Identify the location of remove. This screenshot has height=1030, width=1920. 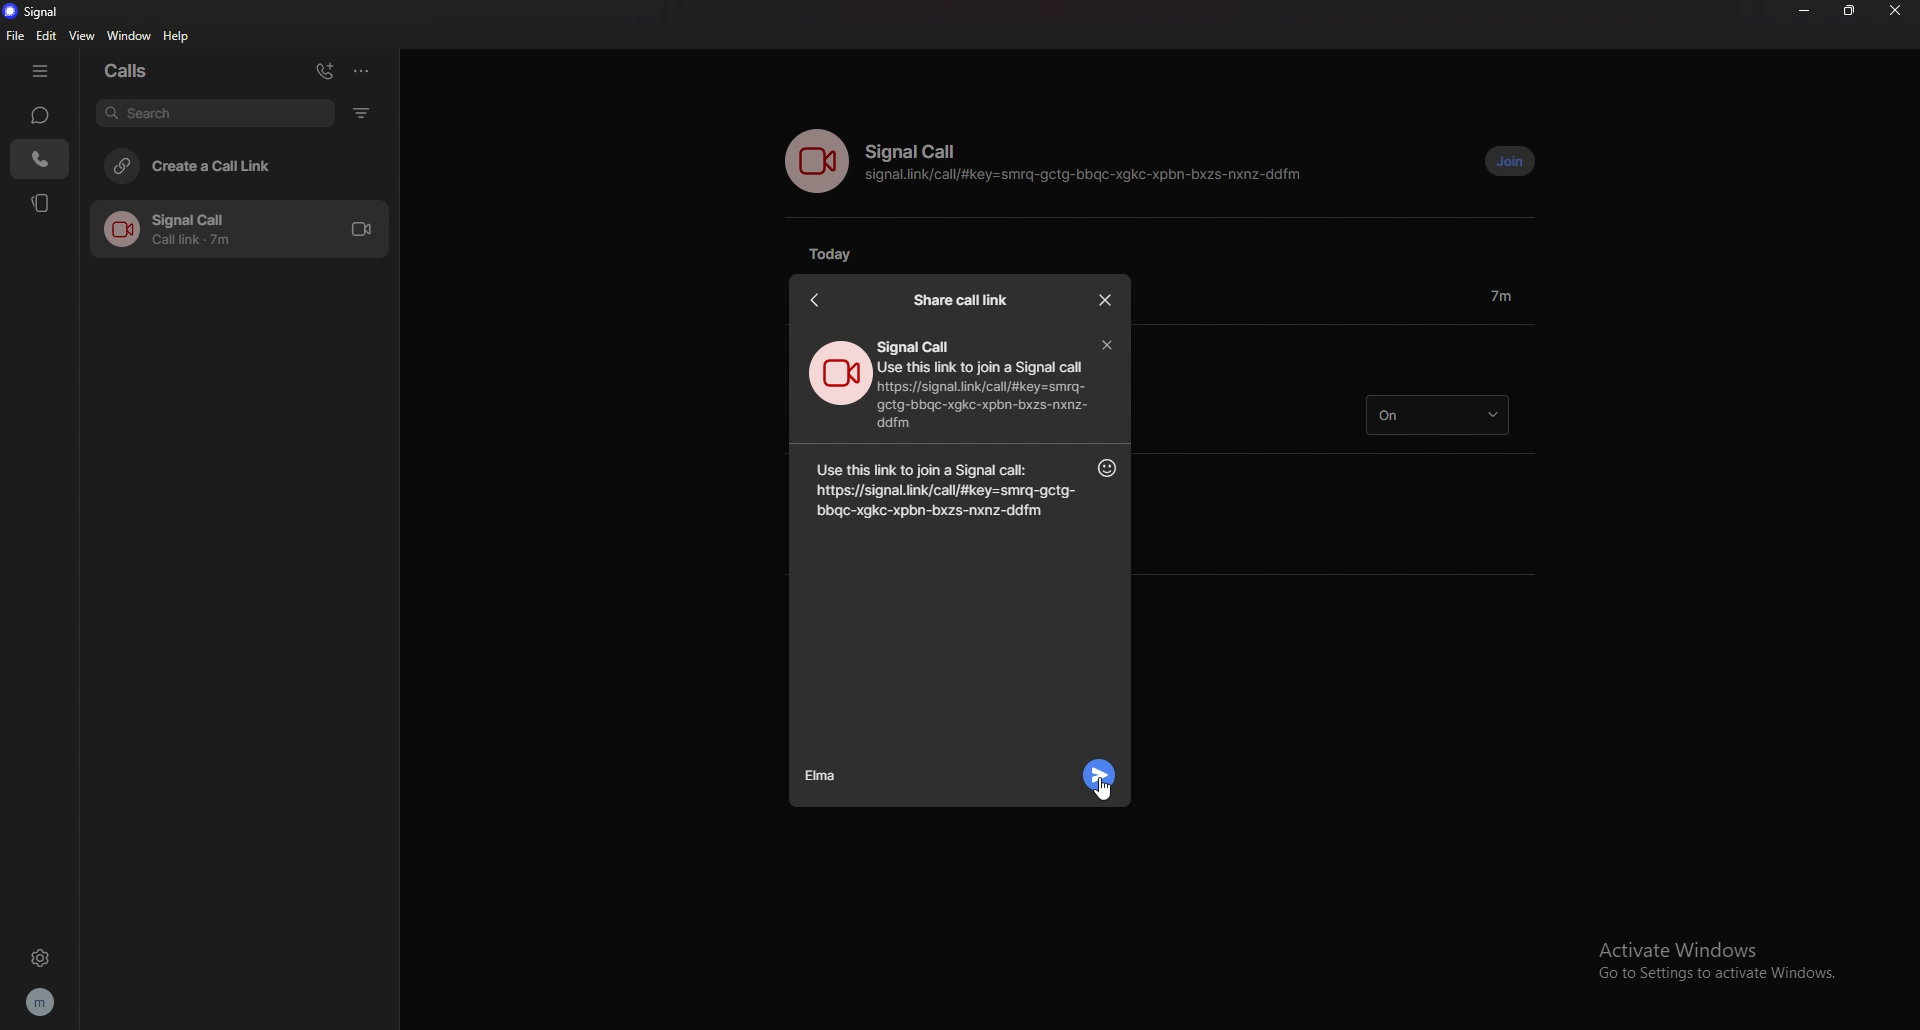
(1106, 346).